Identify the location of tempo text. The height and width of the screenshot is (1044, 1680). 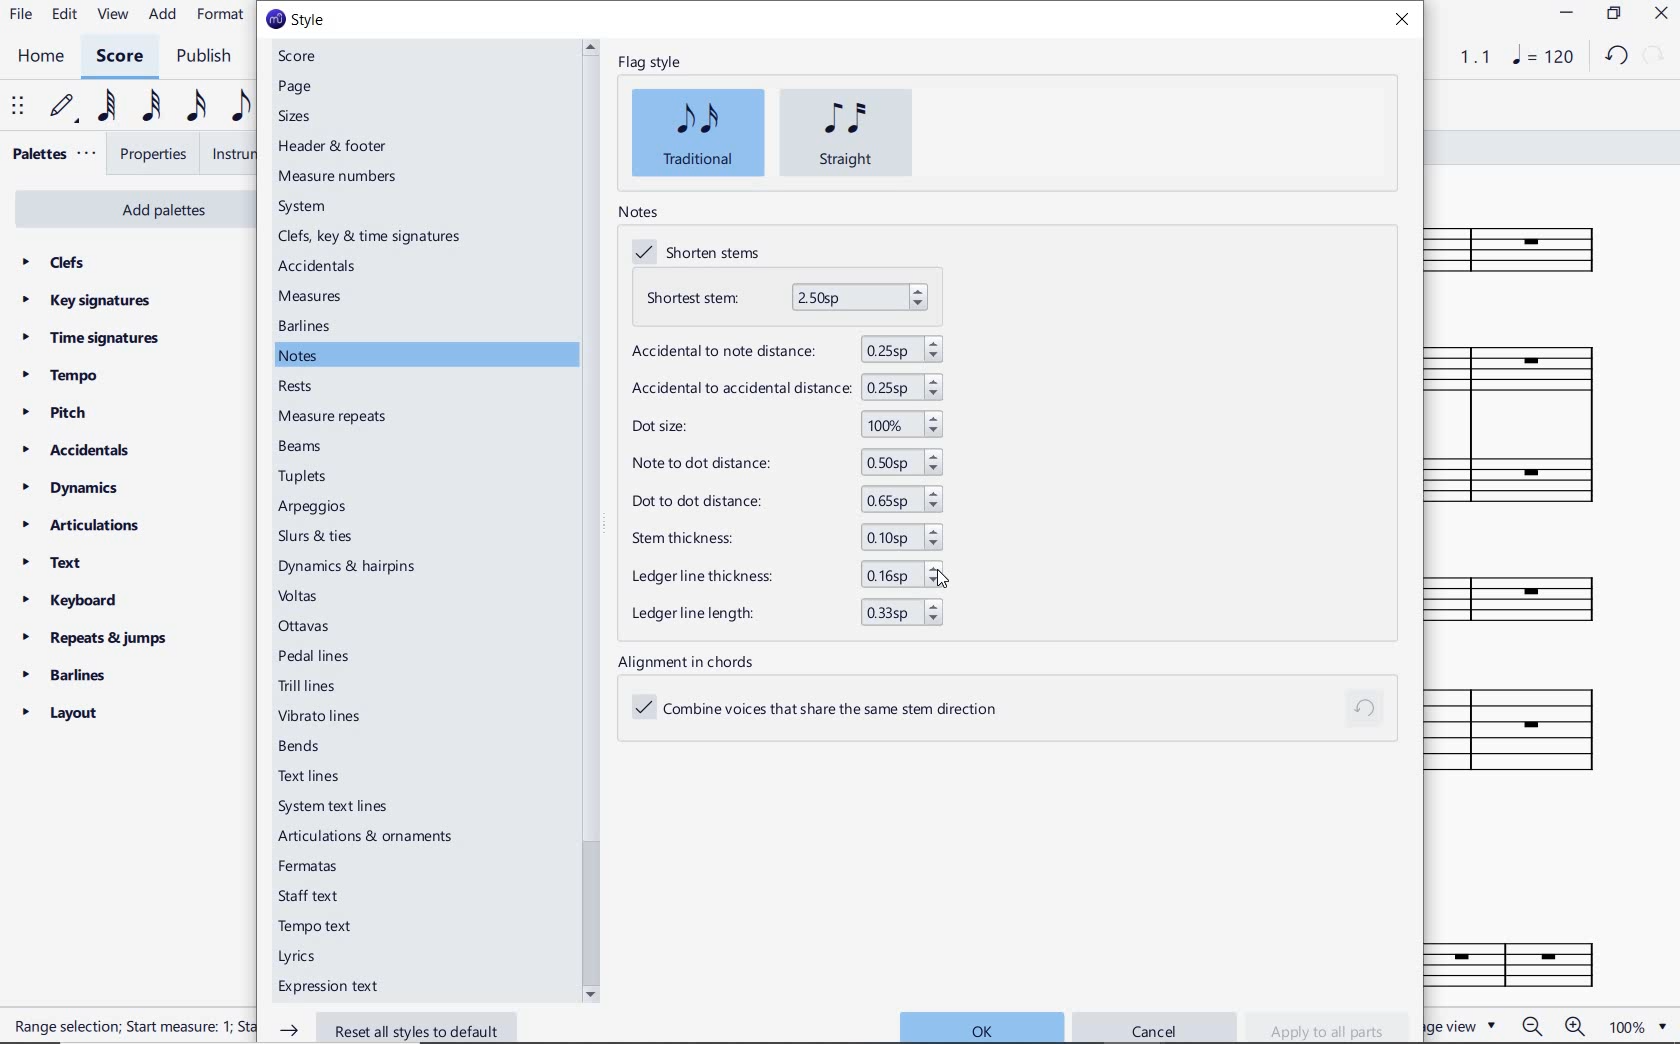
(325, 926).